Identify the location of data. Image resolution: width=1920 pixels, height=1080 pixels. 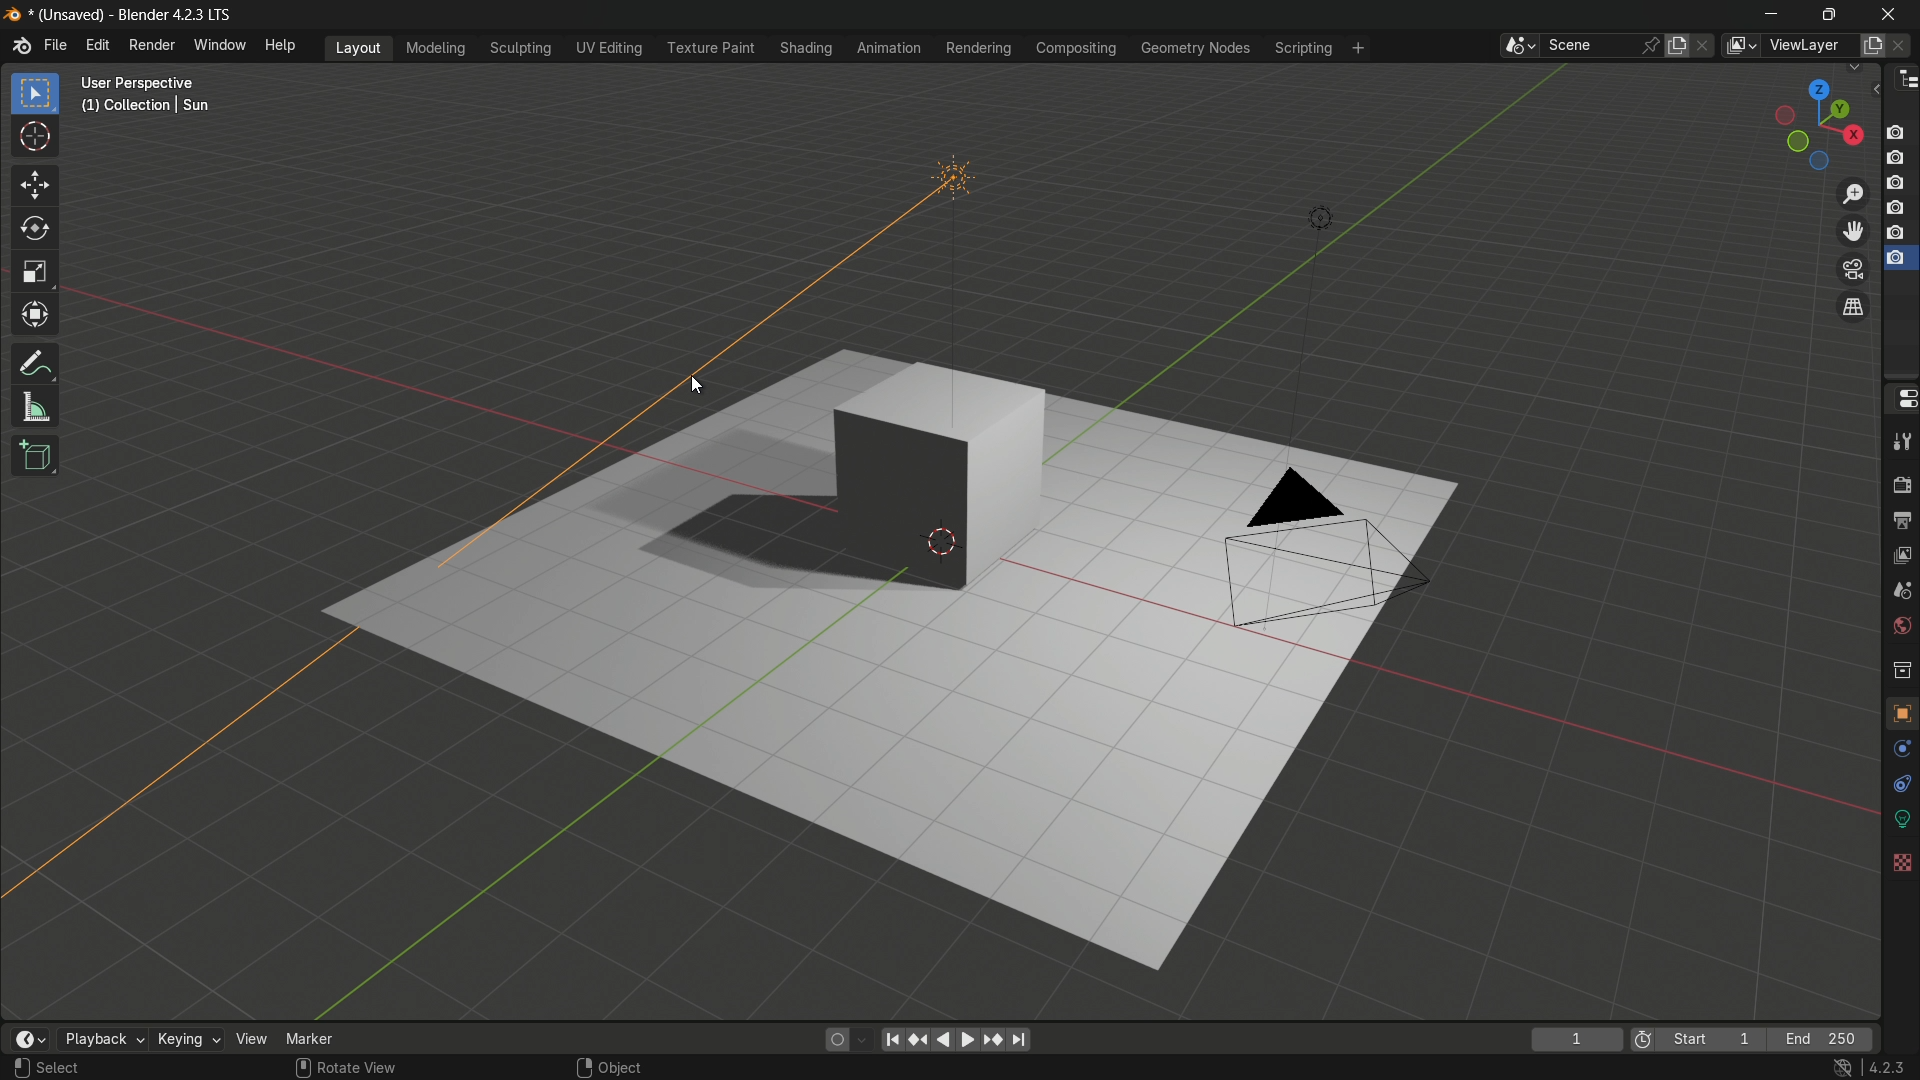
(1902, 818).